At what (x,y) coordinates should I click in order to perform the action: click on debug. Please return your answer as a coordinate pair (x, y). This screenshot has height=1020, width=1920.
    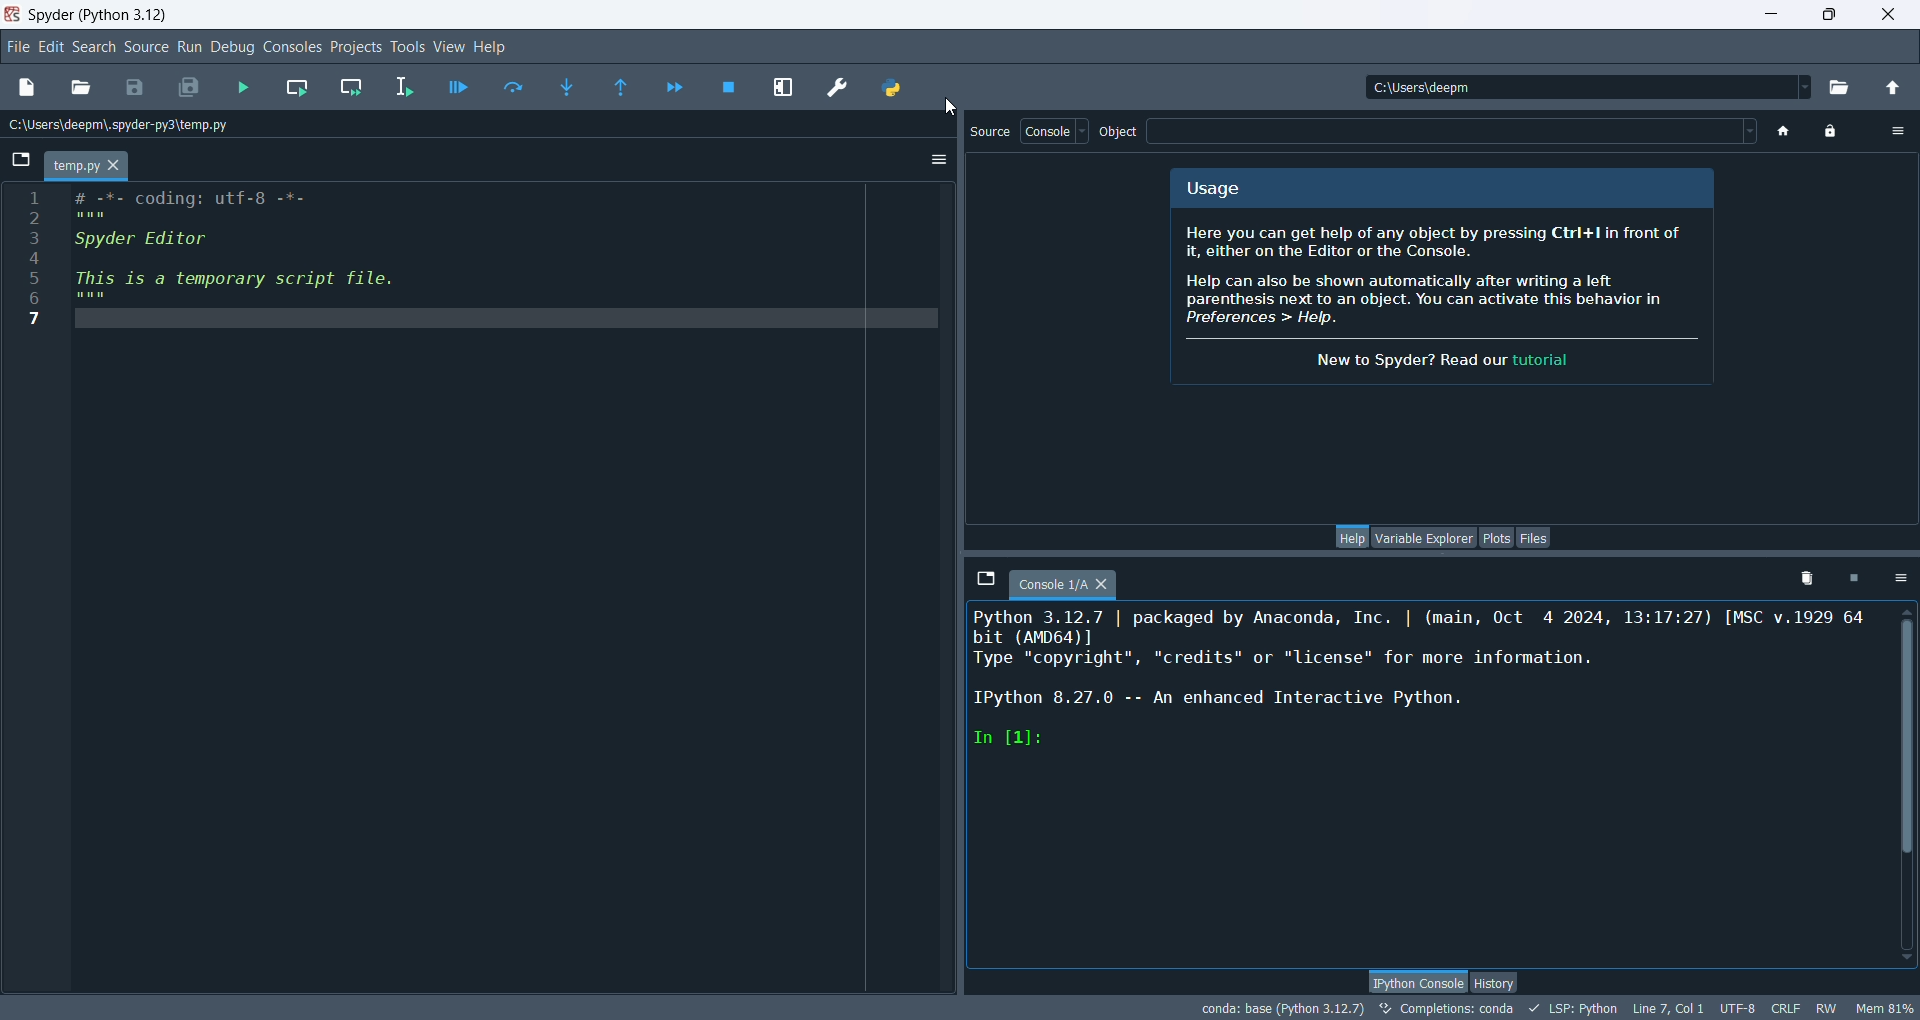
    Looking at the image, I should click on (234, 48).